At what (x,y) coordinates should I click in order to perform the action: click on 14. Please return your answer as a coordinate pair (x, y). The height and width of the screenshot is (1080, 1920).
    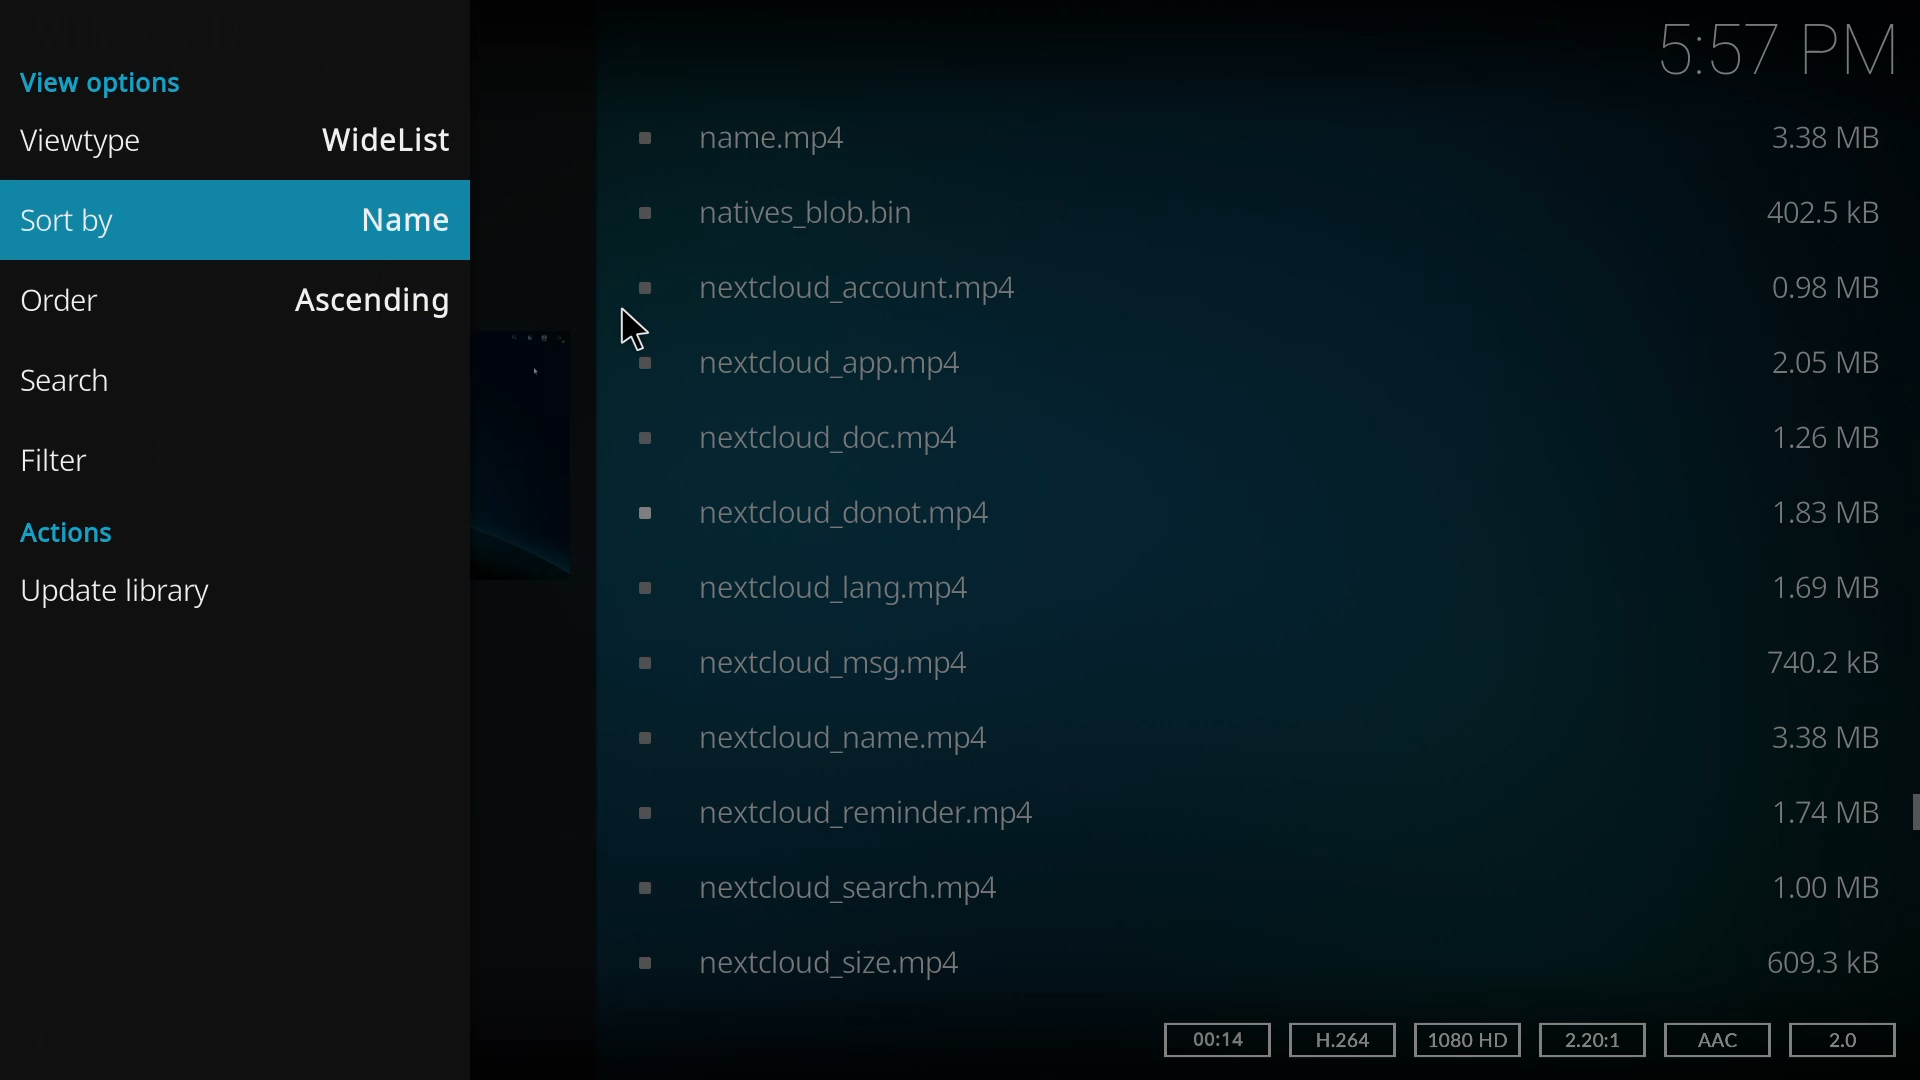
    Looking at the image, I should click on (1214, 1038).